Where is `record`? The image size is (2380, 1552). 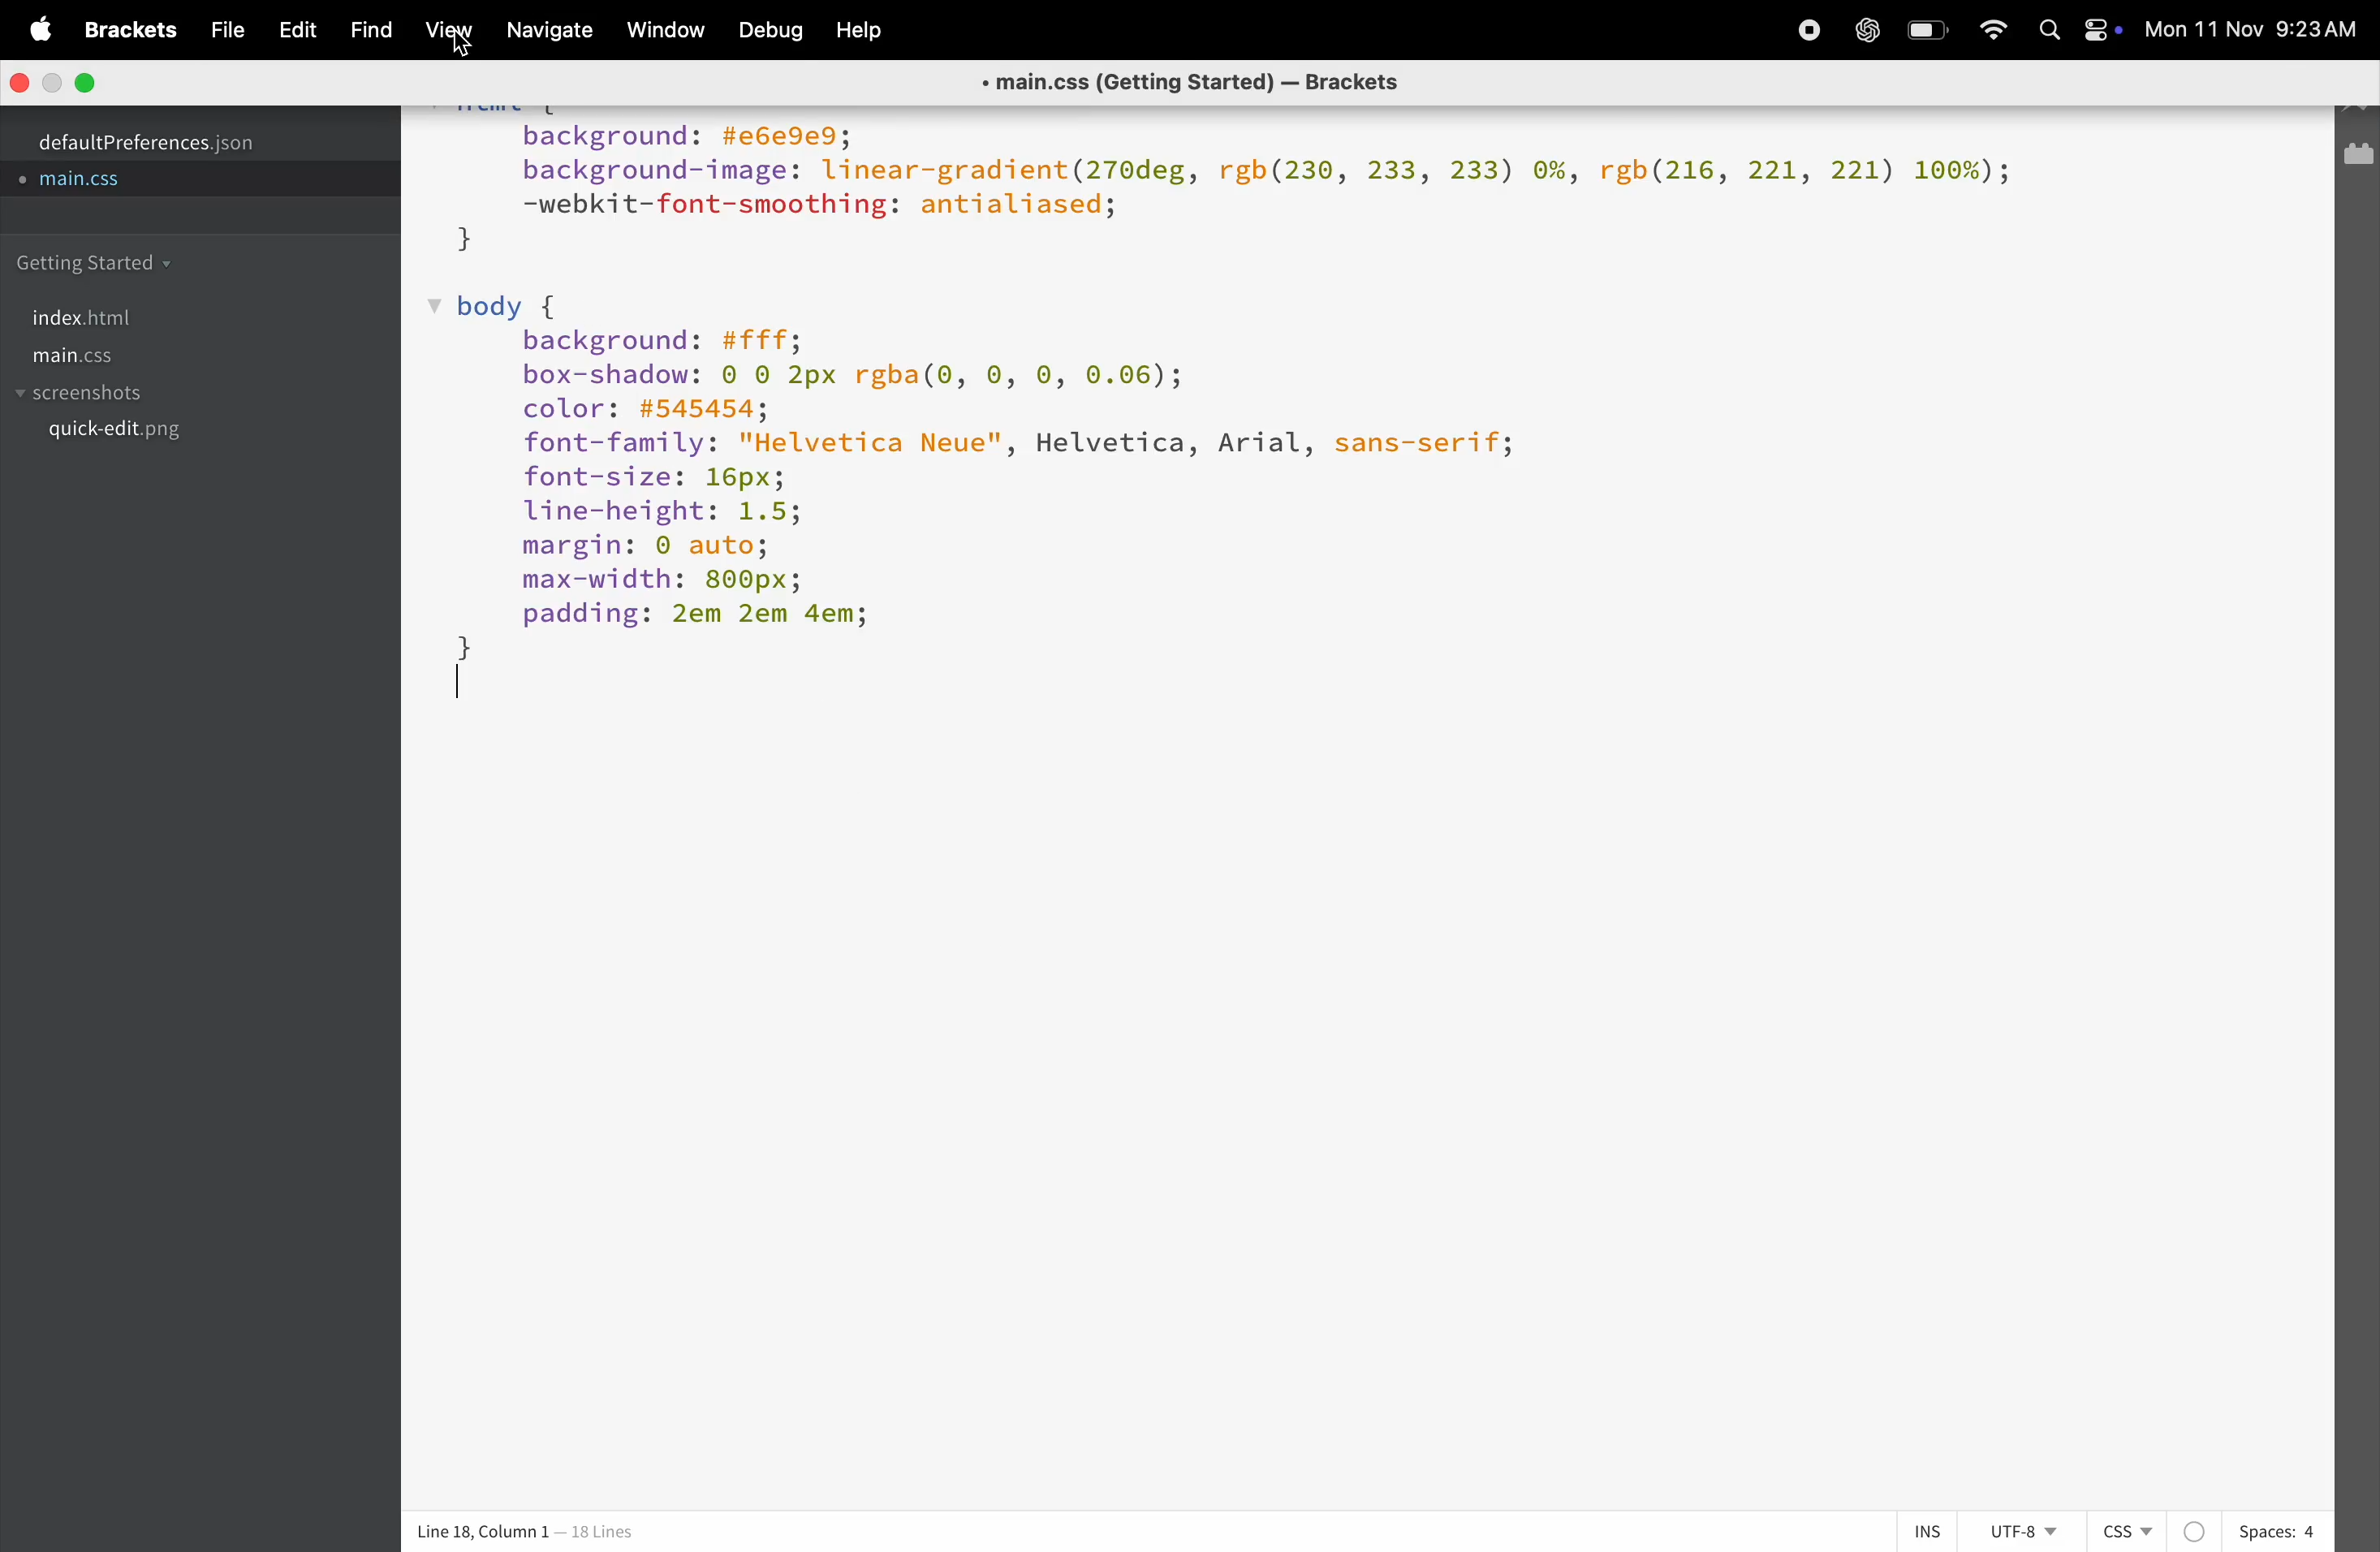
record is located at coordinates (1866, 32).